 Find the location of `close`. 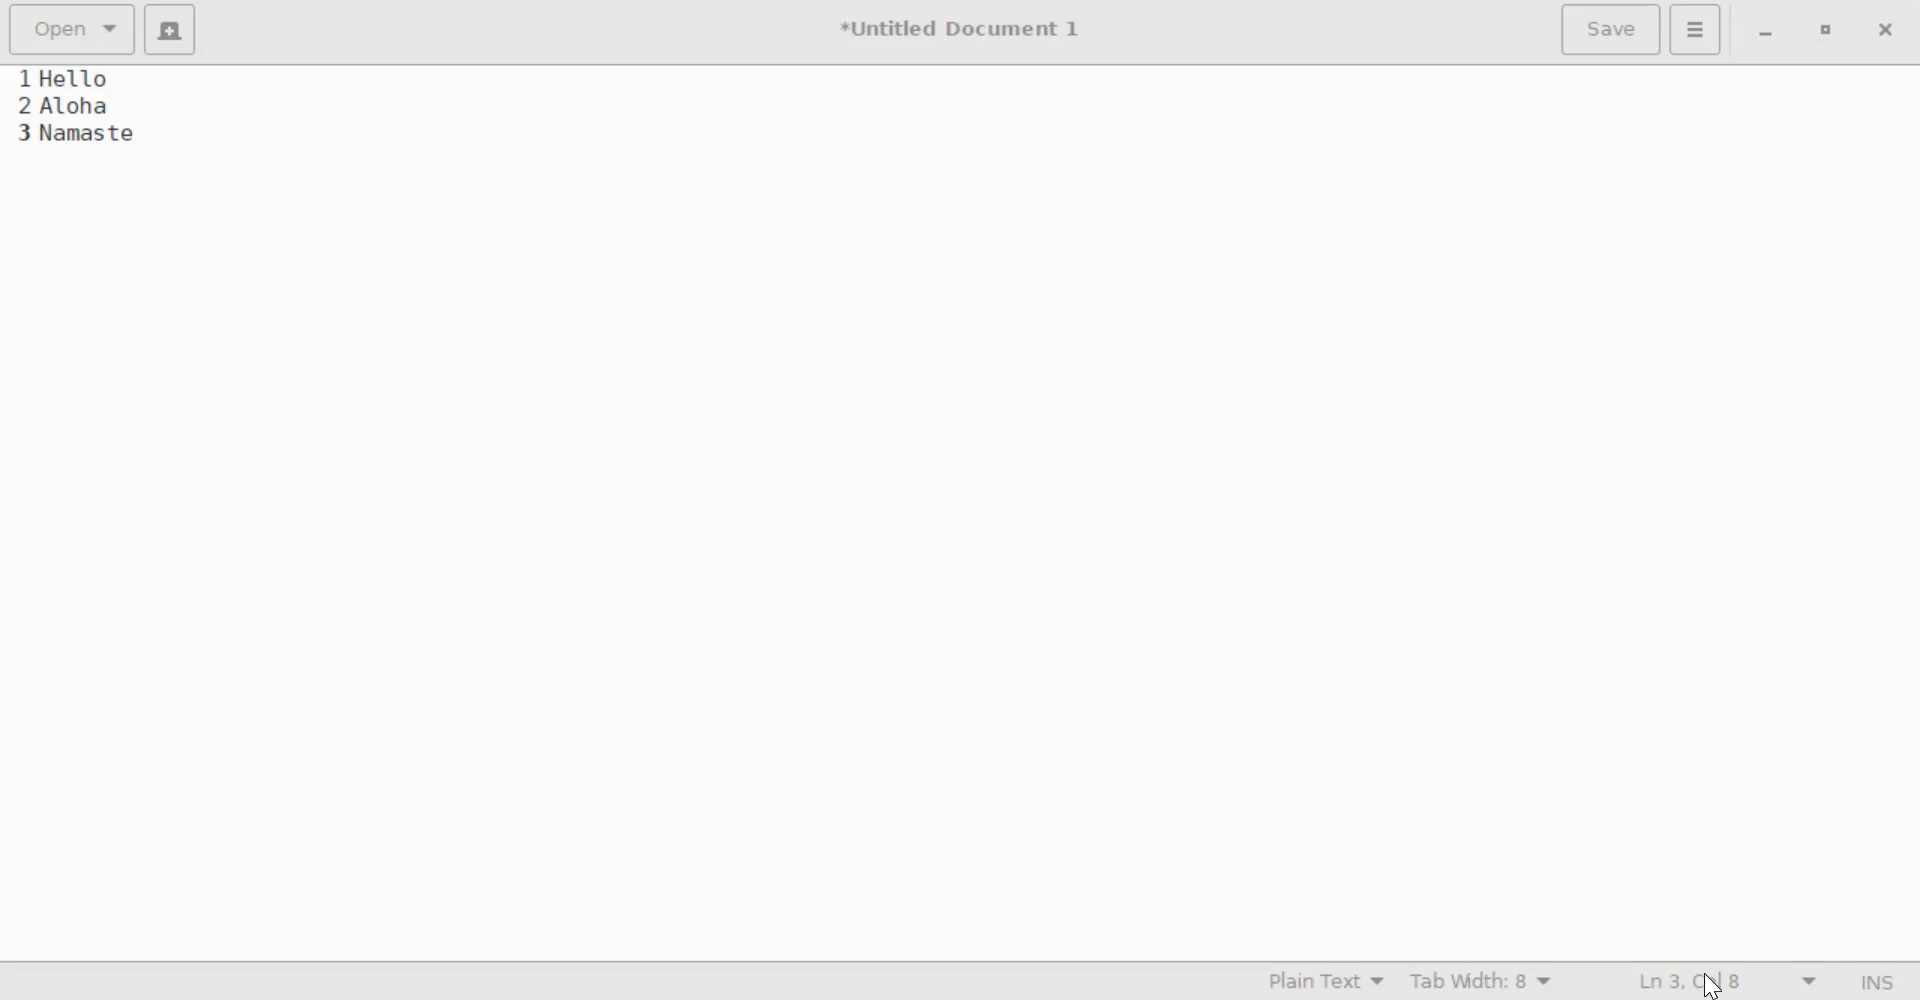

close is located at coordinates (1890, 31).